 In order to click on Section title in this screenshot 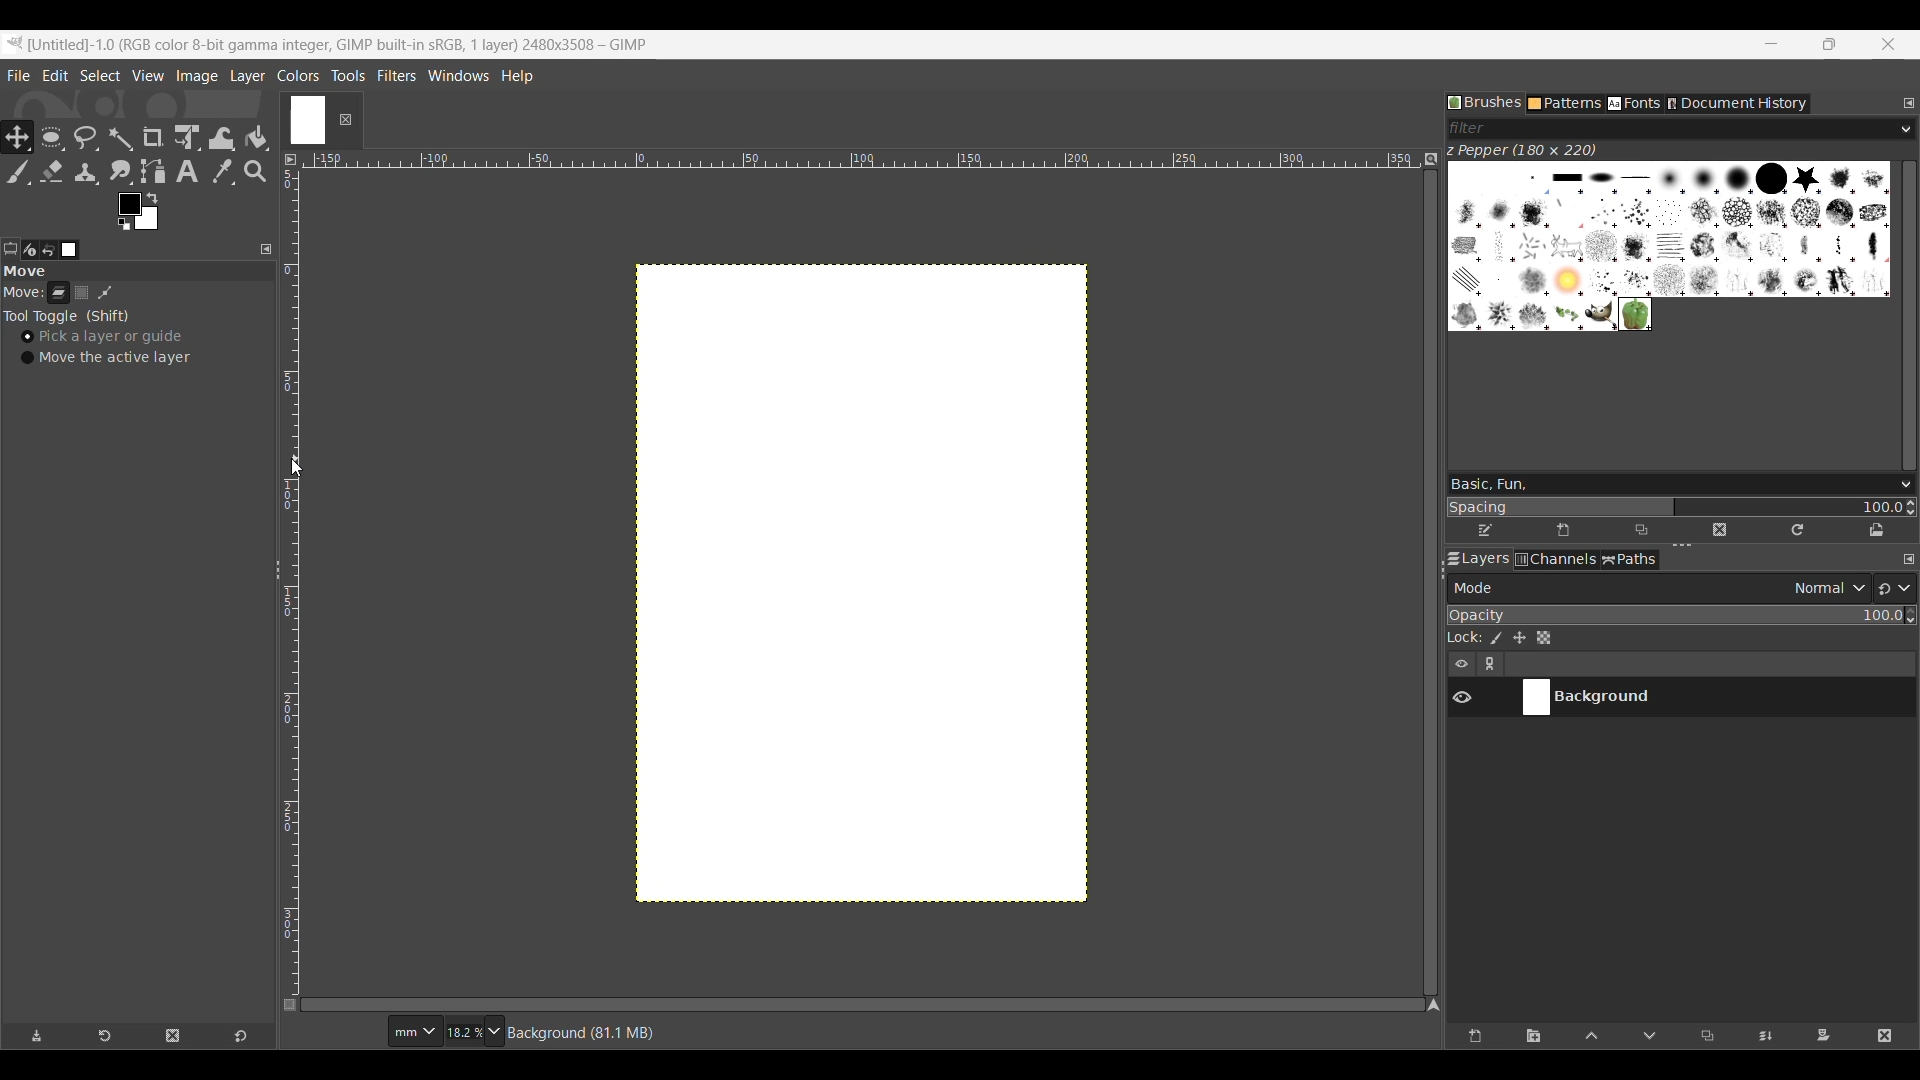, I will do `click(135, 275)`.